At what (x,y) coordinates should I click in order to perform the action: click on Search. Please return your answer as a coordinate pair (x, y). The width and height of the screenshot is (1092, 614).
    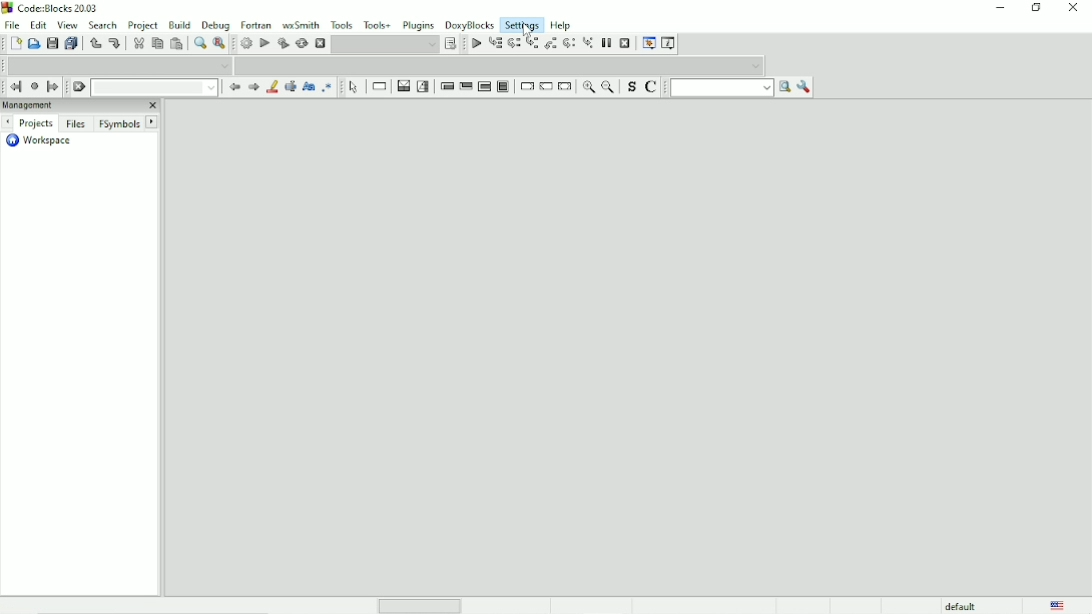
    Looking at the image, I should click on (104, 24).